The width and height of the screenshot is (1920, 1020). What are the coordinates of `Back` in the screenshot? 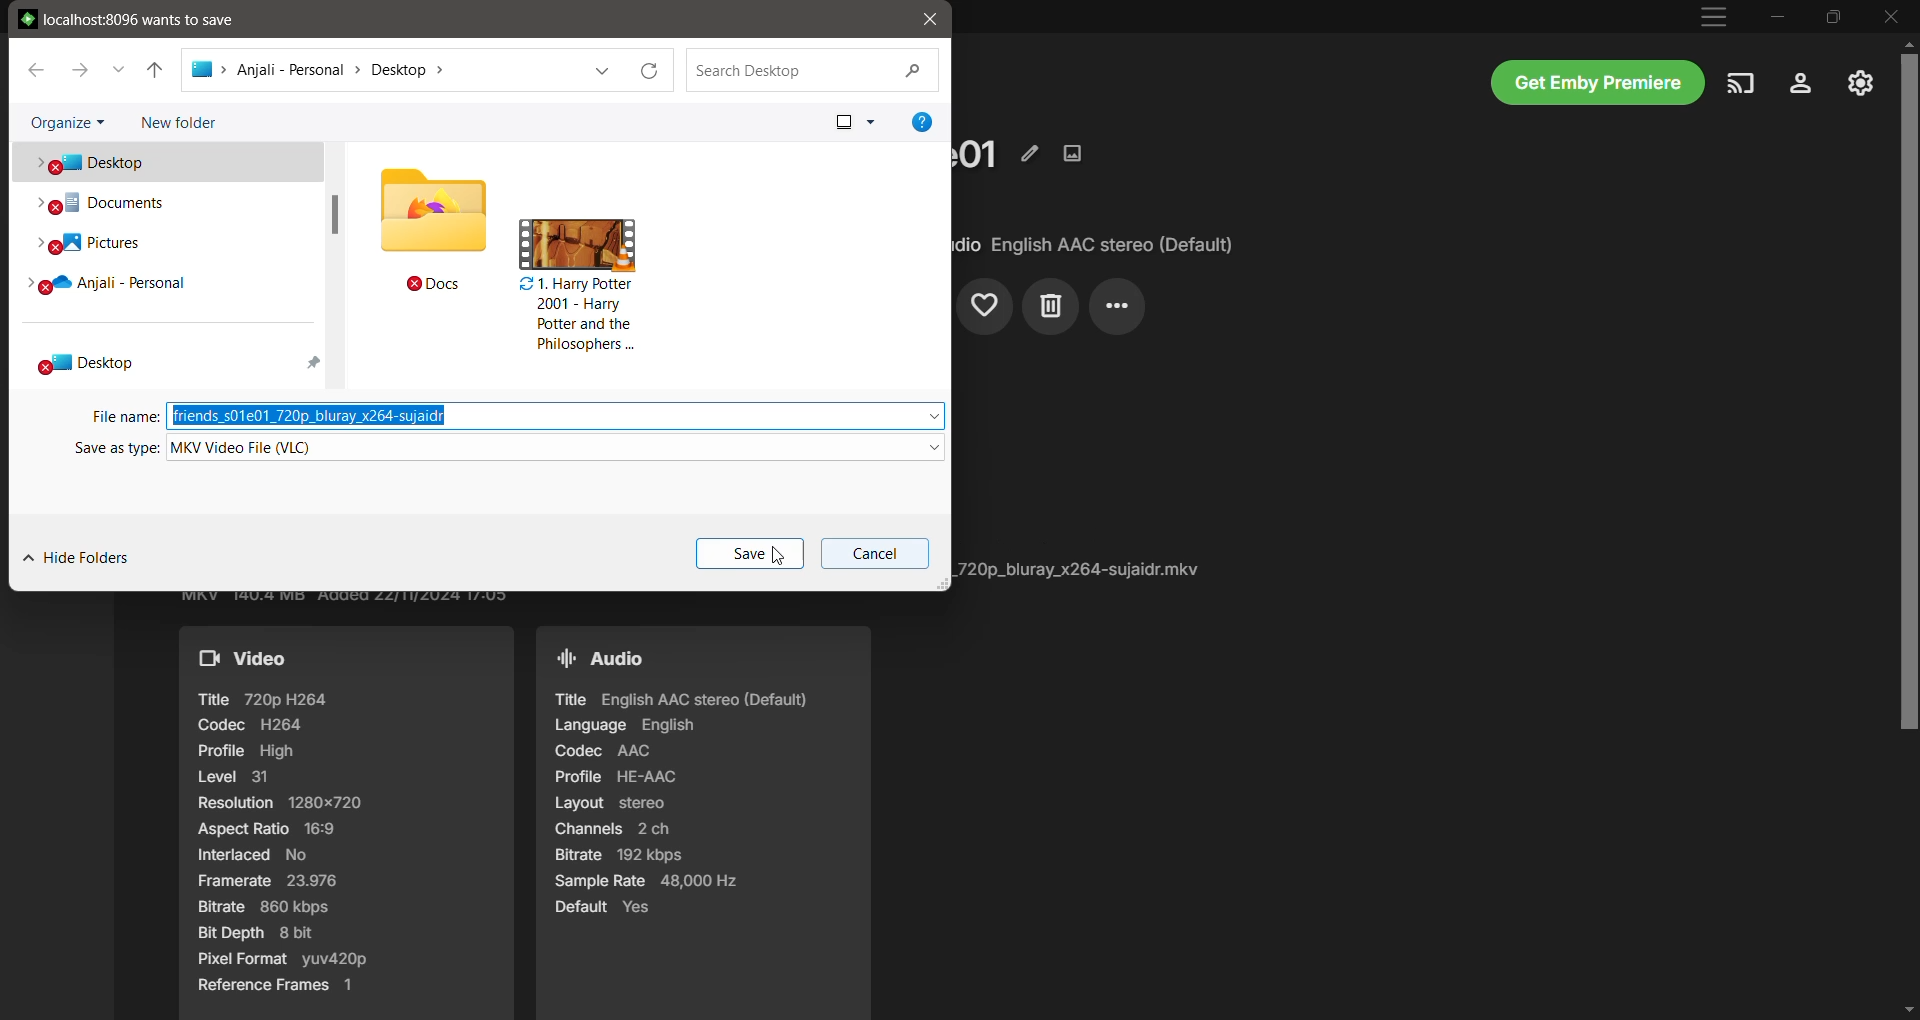 It's located at (34, 69).